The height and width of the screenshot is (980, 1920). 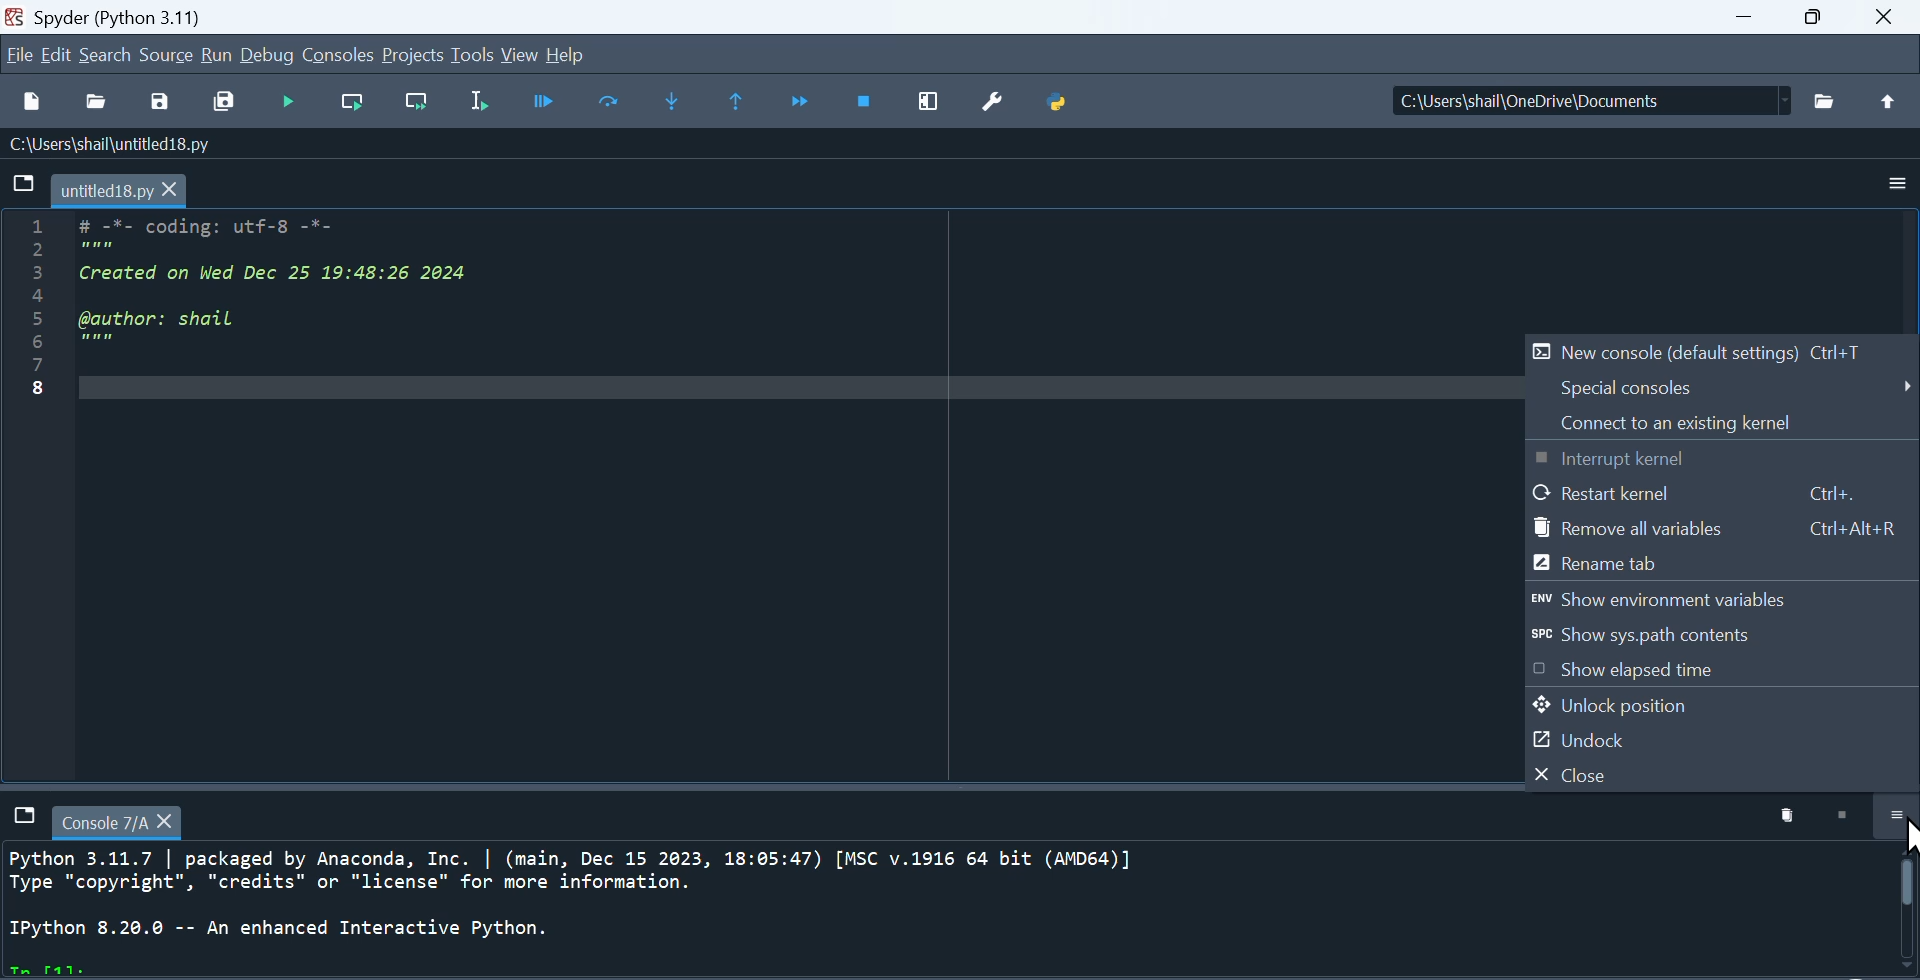 I want to click on edit, so click(x=54, y=57).